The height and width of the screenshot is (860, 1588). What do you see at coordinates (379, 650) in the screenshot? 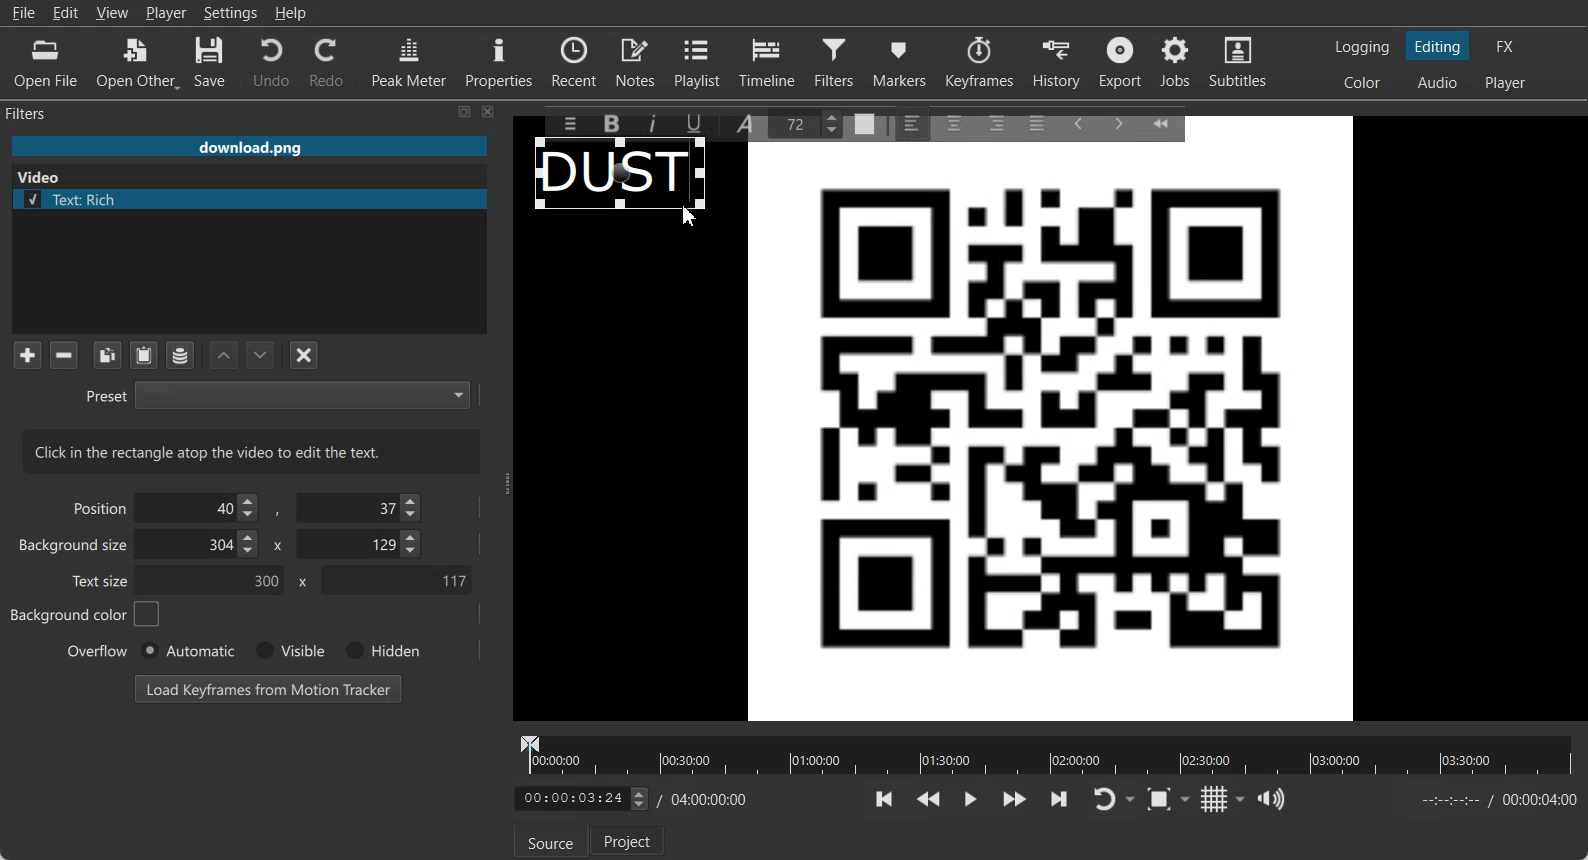
I see `Hidden` at bounding box center [379, 650].